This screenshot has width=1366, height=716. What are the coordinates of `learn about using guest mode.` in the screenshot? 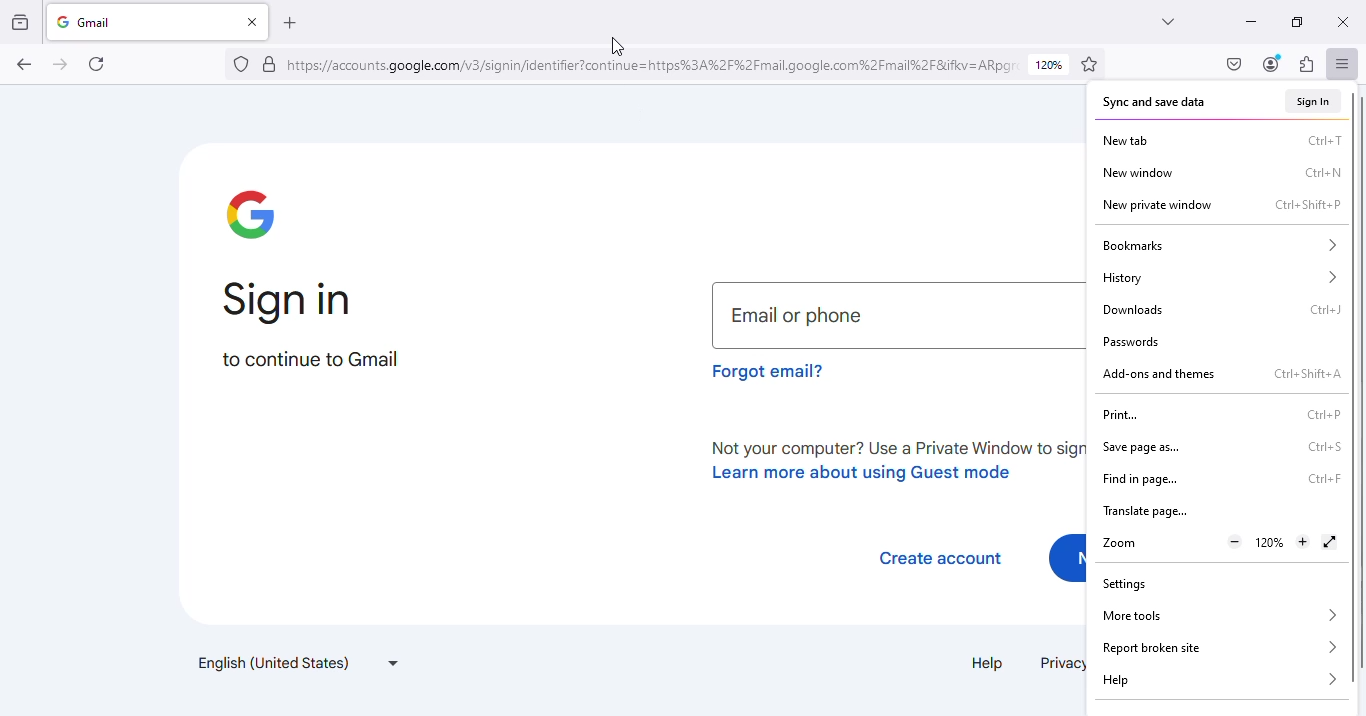 It's located at (891, 461).